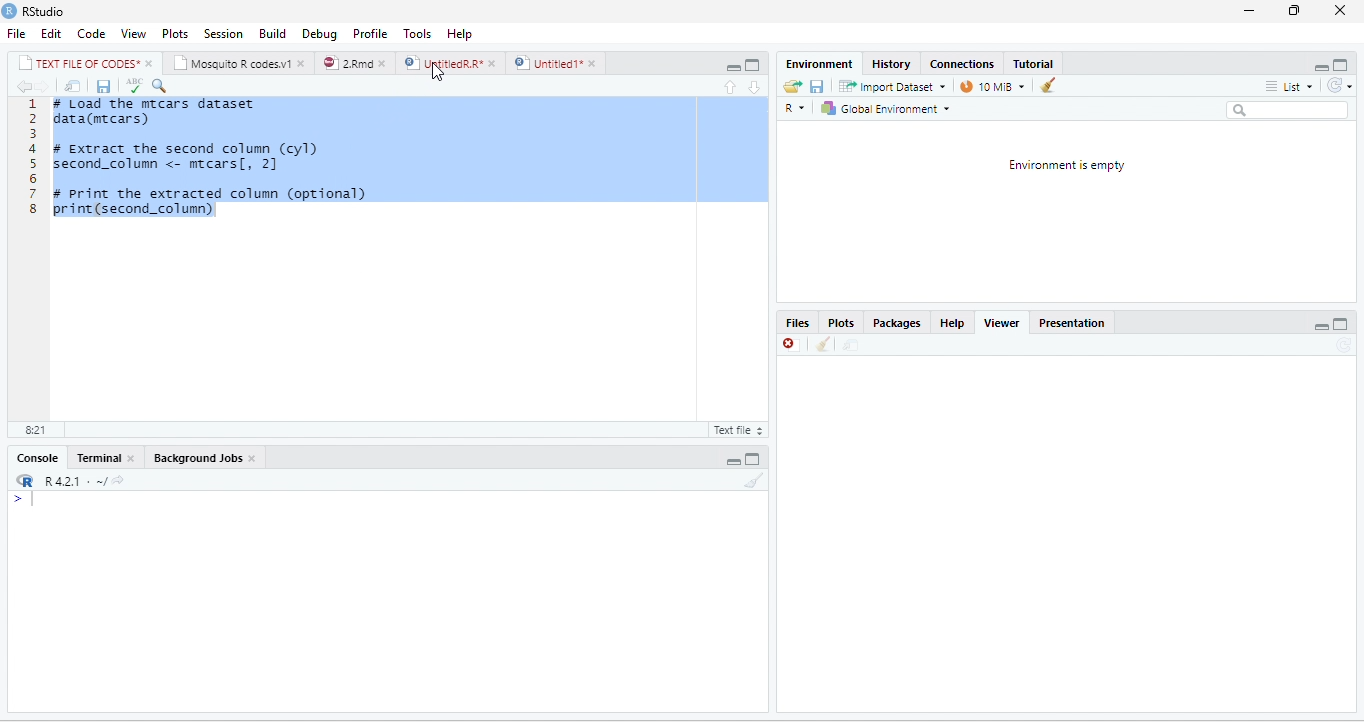 Image resolution: width=1364 pixels, height=722 pixels. Describe the element at coordinates (346, 63) in the screenshot. I see `2Rmd` at that location.